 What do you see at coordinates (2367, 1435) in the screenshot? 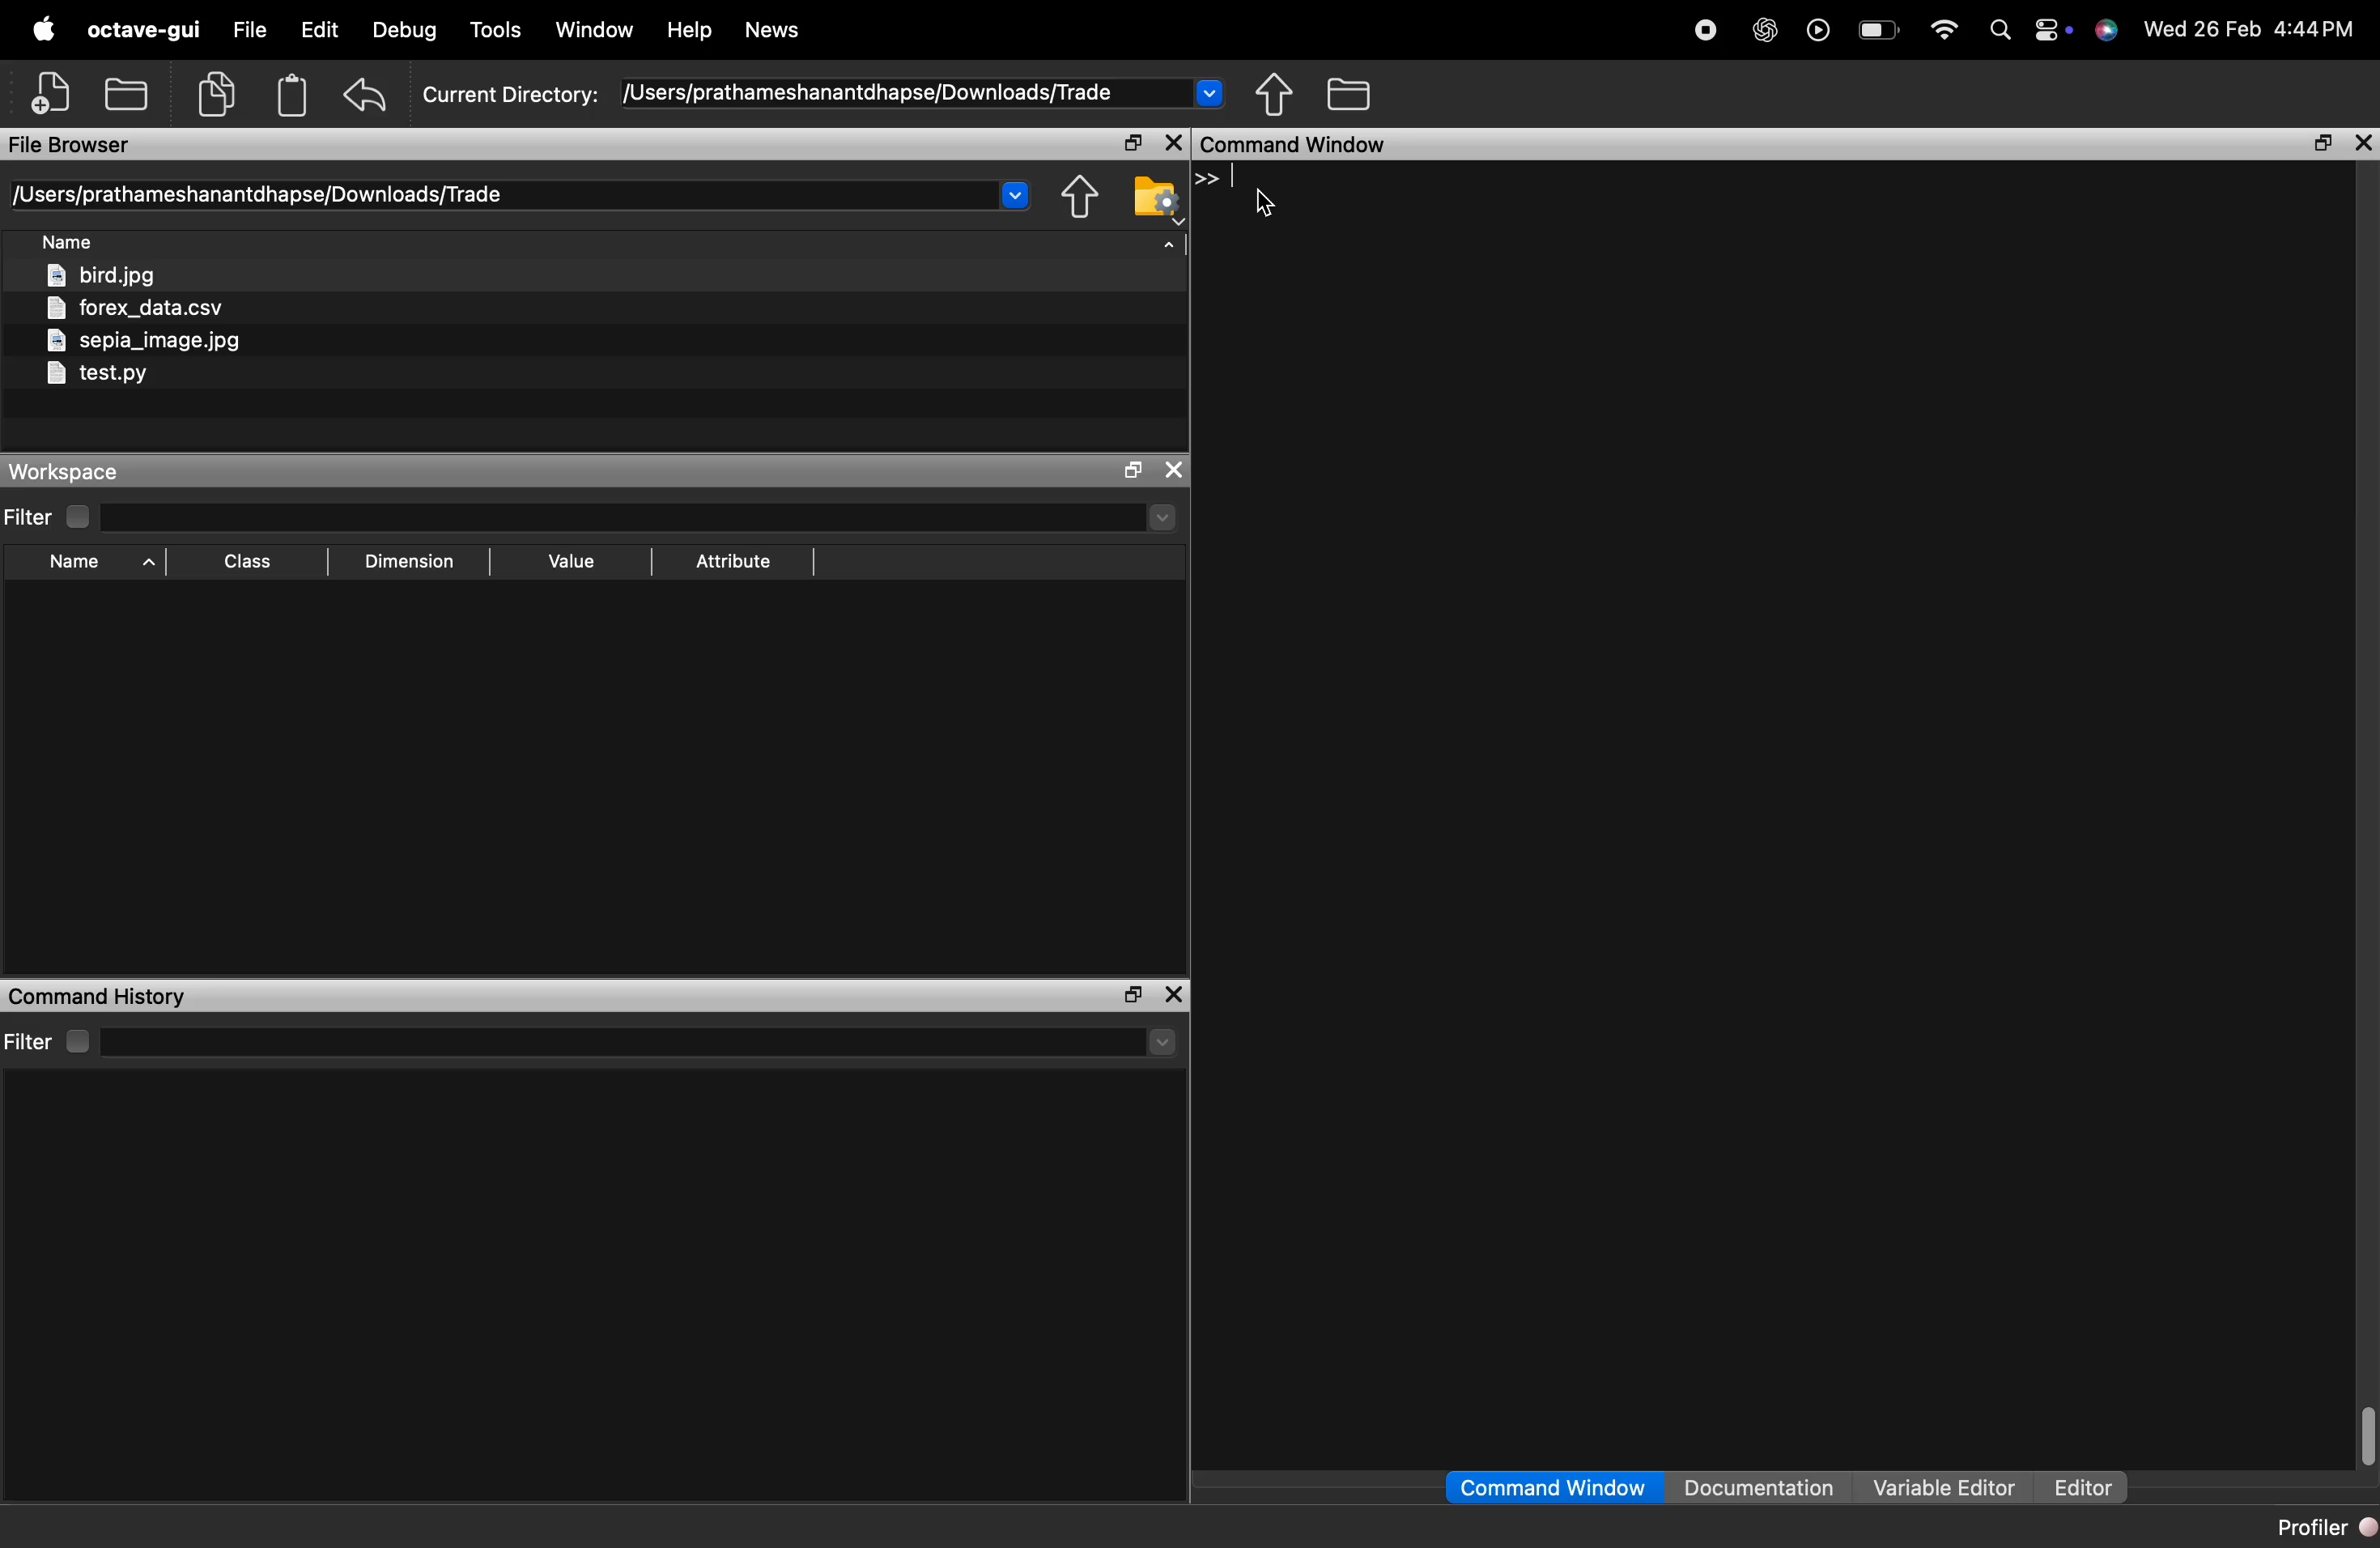
I see `scrollbar` at bounding box center [2367, 1435].